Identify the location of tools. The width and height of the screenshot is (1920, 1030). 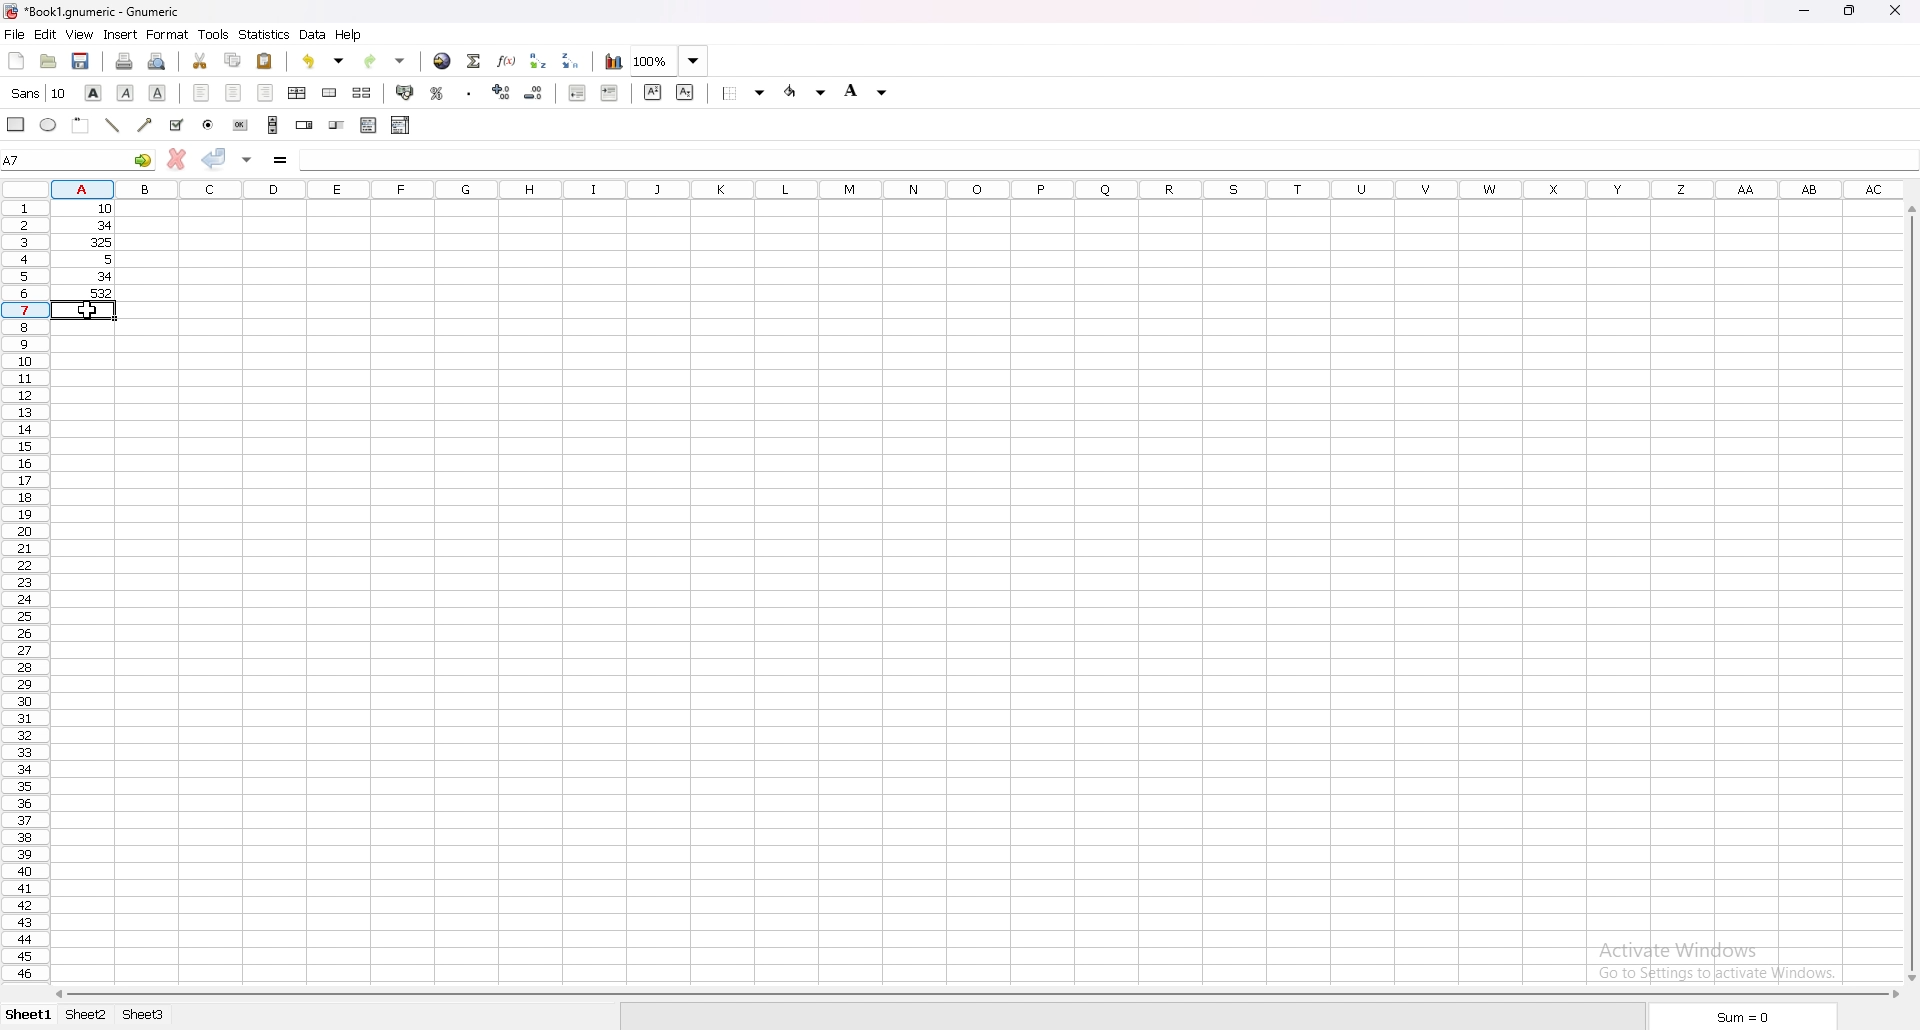
(214, 35).